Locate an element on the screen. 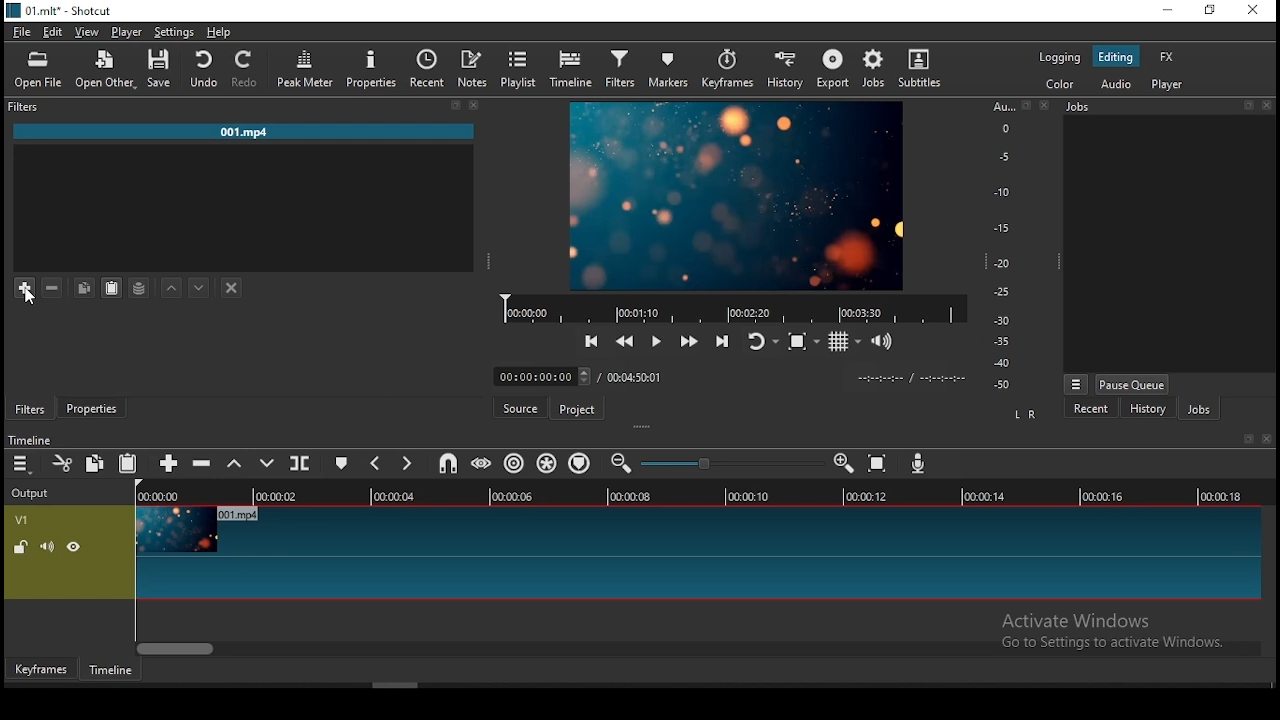 This screenshot has width=1280, height=720. play quickly forwards is located at coordinates (683, 340).